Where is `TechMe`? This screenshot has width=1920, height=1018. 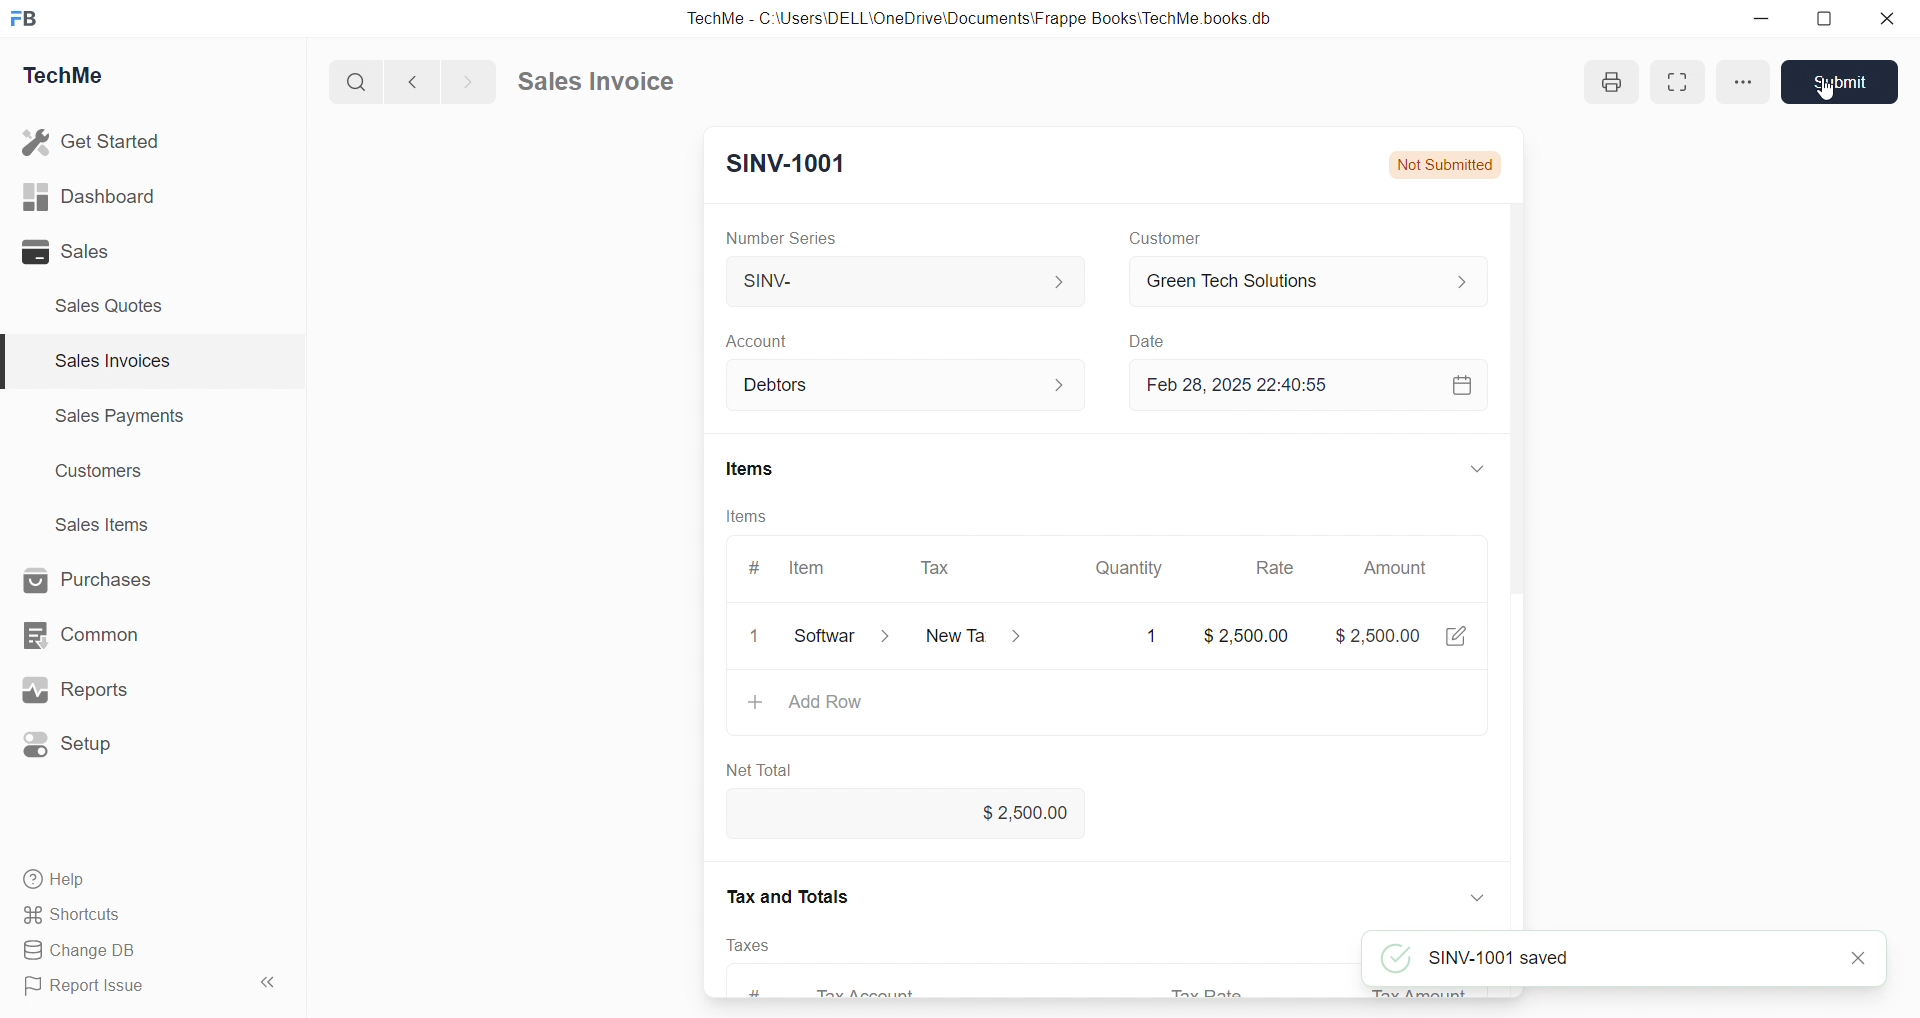
TechMe is located at coordinates (64, 76).